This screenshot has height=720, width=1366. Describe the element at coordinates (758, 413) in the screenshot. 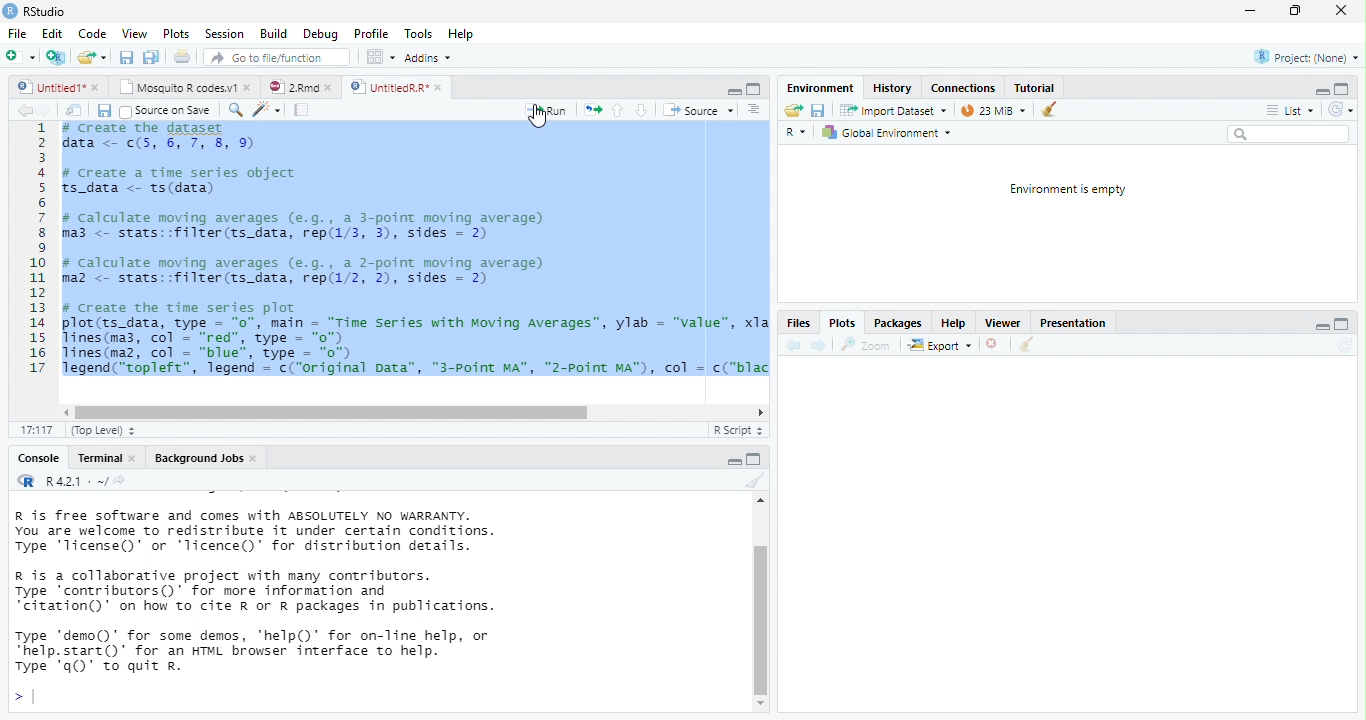

I see `scrollbar right` at that location.